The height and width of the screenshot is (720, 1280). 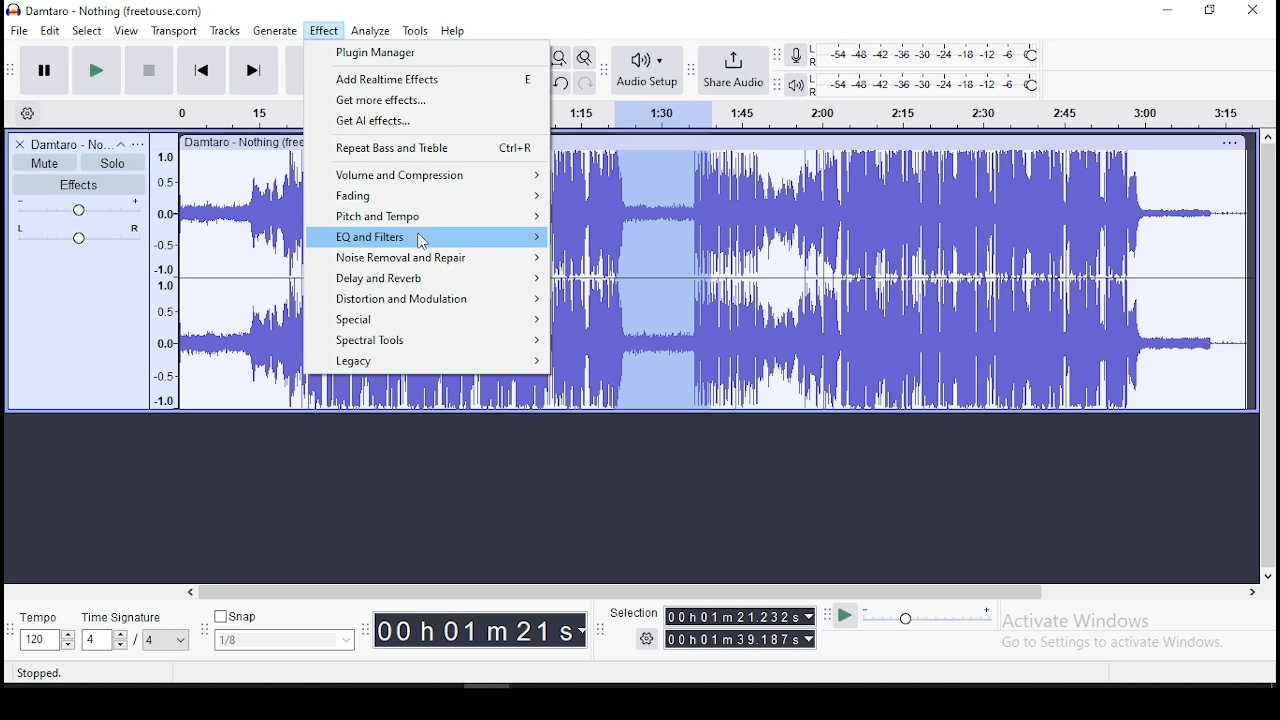 I want to click on skip to start, so click(x=202, y=69).